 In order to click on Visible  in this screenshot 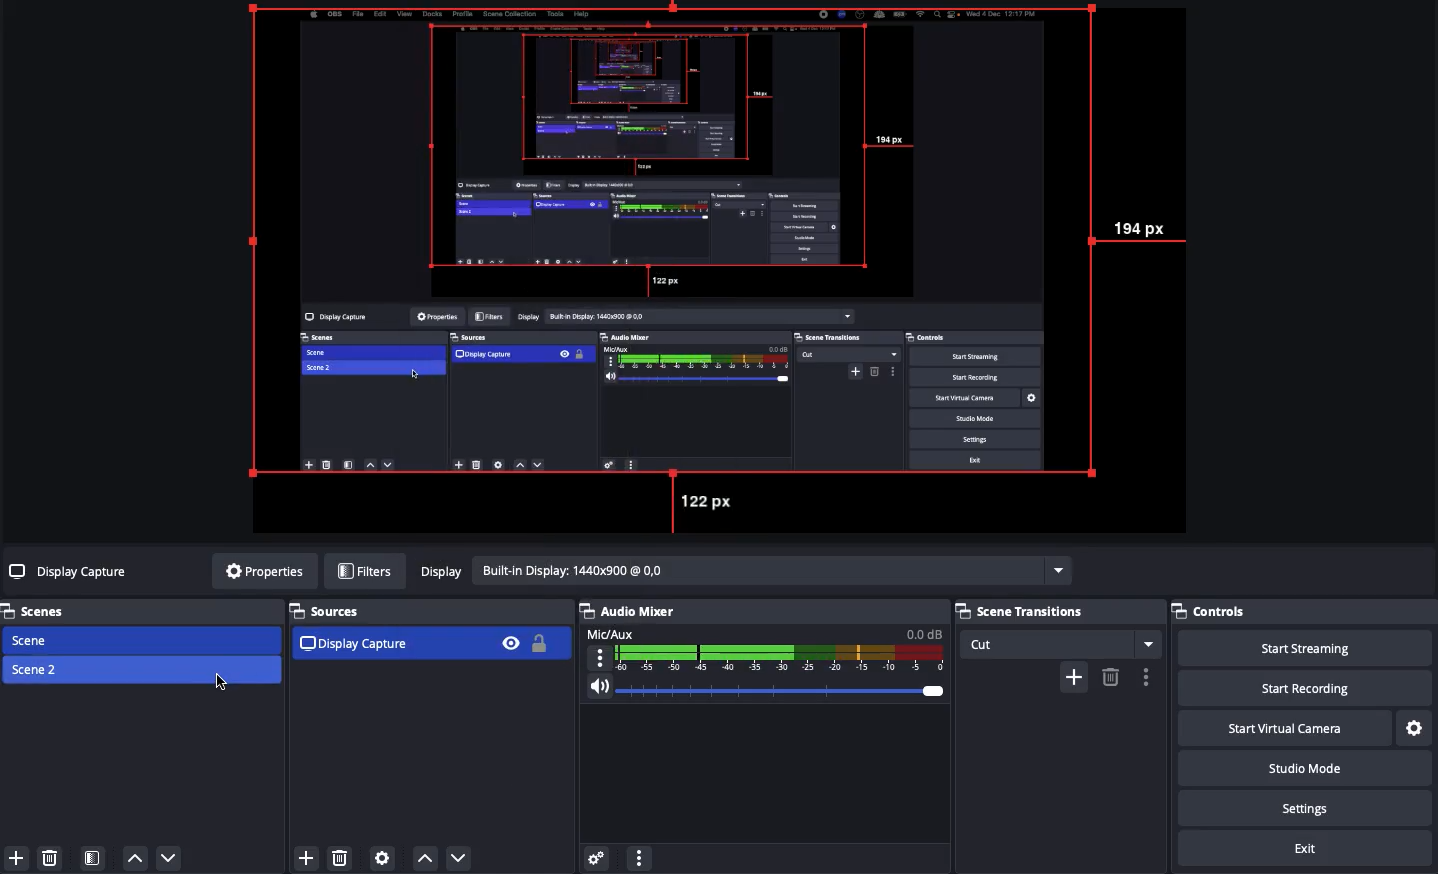, I will do `click(513, 642)`.